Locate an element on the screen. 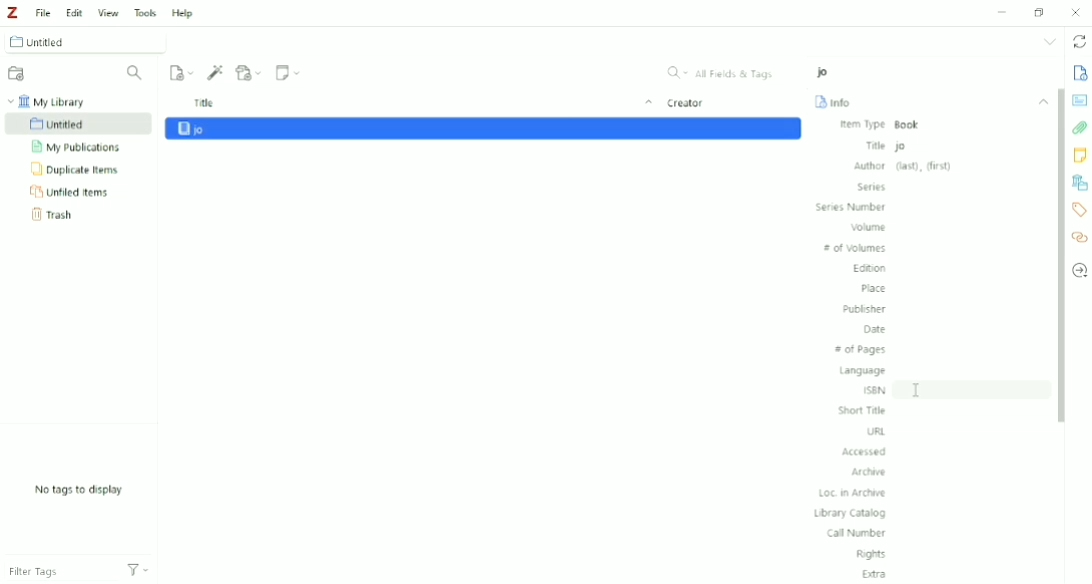  Volume is located at coordinates (870, 228).